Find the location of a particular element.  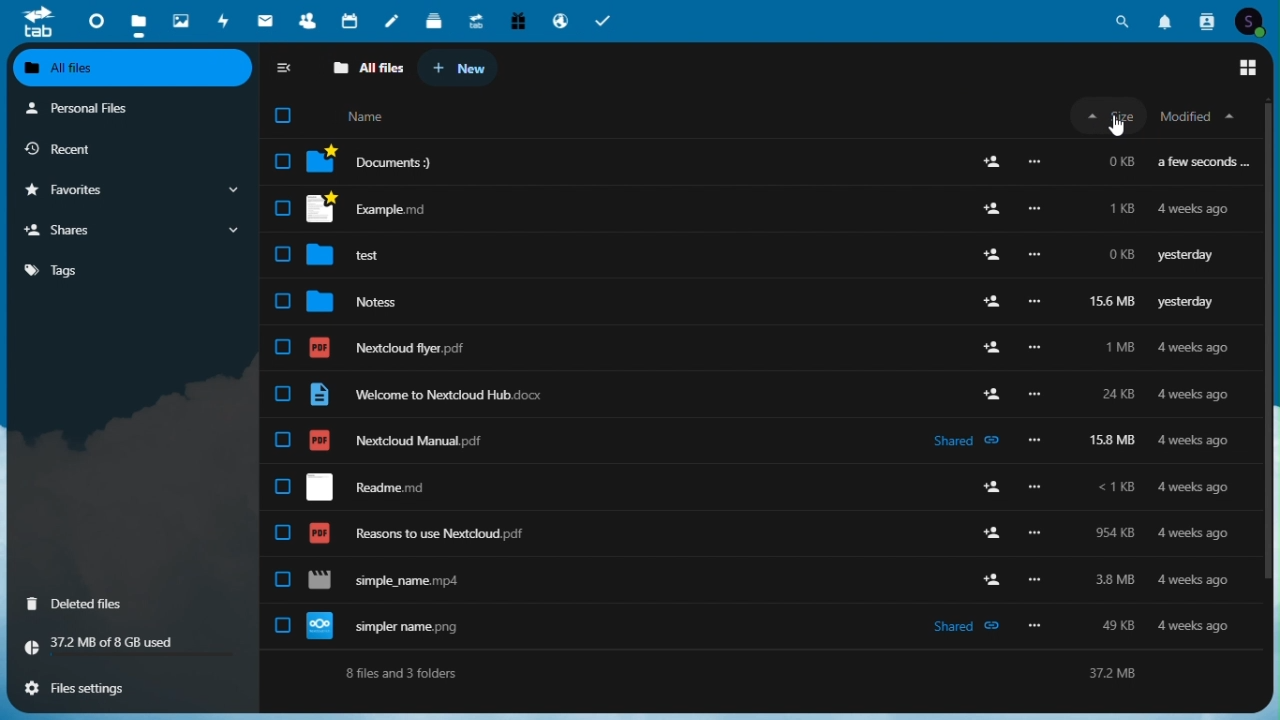

Notes is located at coordinates (743, 306).